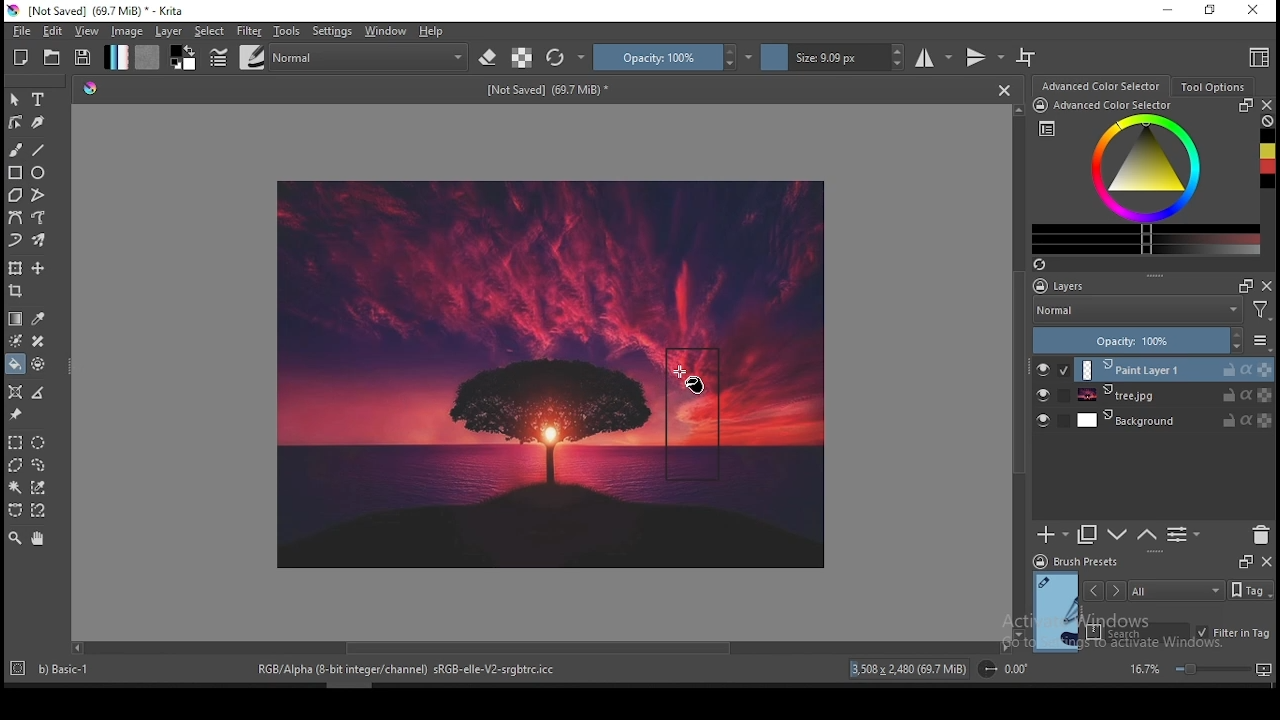  What do you see at coordinates (39, 173) in the screenshot?
I see `ellipse tool` at bounding box center [39, 173].